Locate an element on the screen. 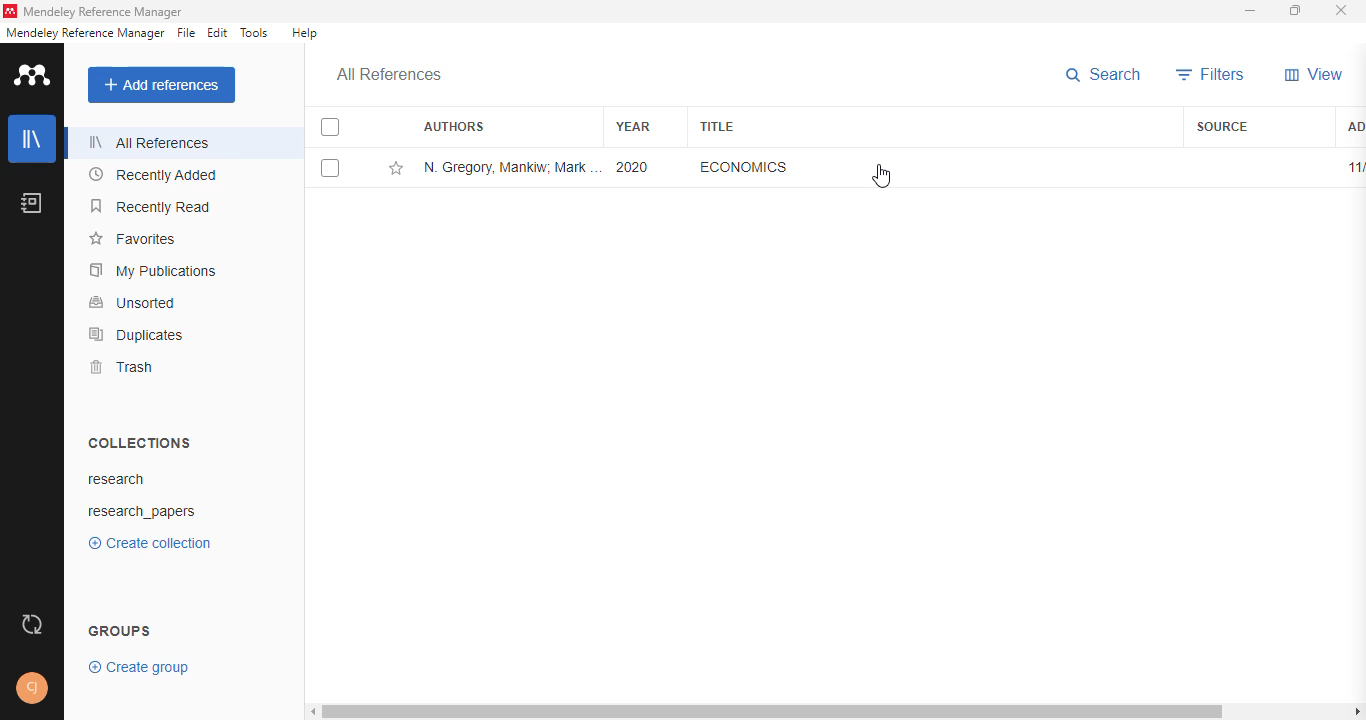 Image resolution: width=1366 pixels, height=720 pixels. select is located at coordinates (330, 168).